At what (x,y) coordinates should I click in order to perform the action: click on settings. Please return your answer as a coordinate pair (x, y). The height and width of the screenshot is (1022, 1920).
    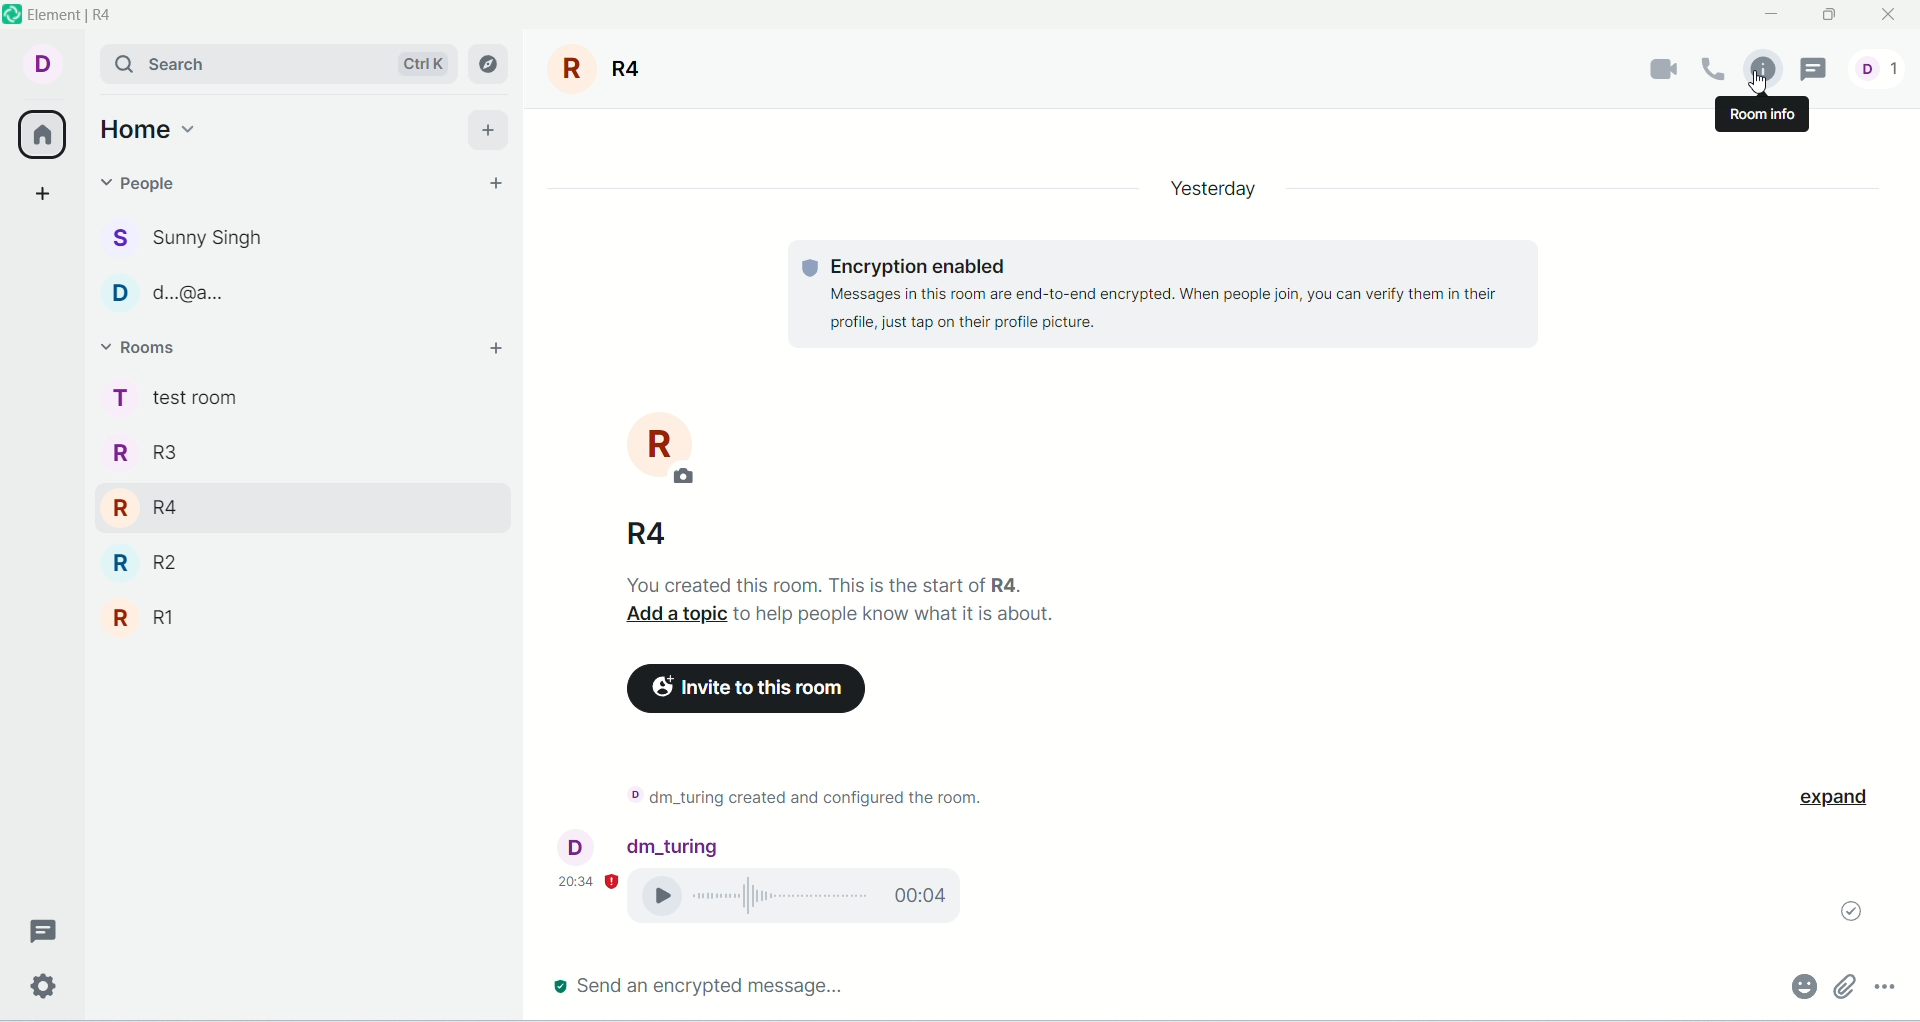
    Looking at the image, I should click on (41, 987).